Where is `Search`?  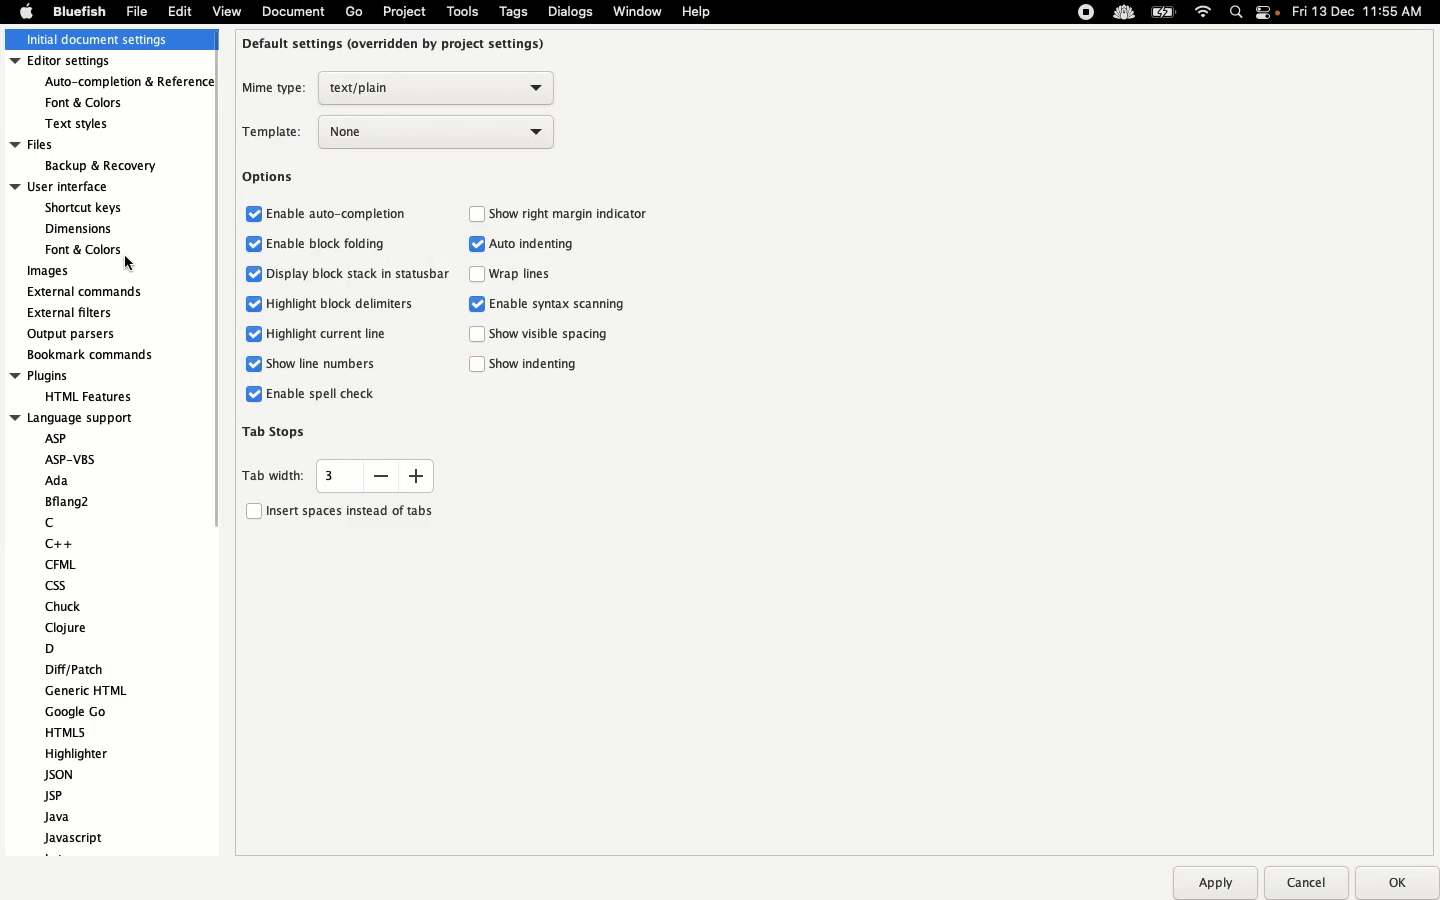
Search is located at coordinates (1237, 14).